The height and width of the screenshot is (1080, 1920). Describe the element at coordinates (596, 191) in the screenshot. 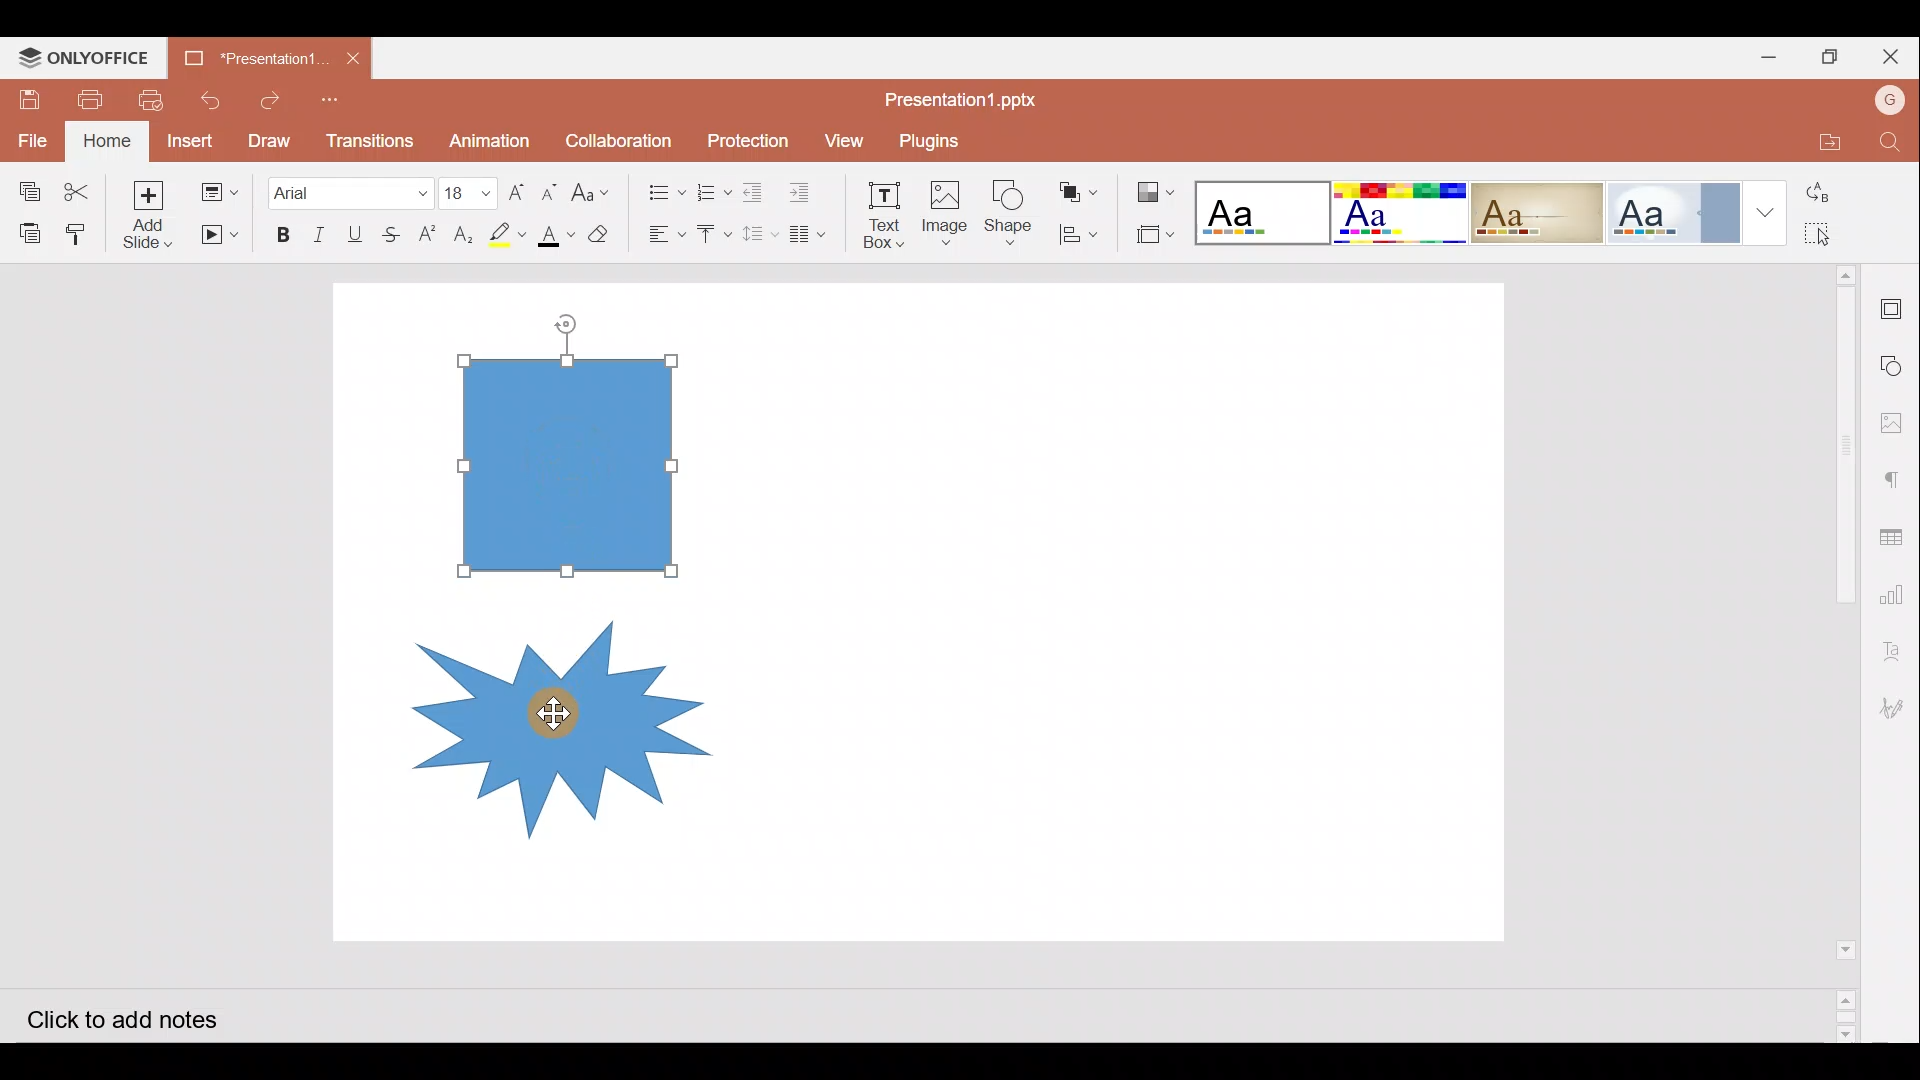

I see `Change case` at that location.